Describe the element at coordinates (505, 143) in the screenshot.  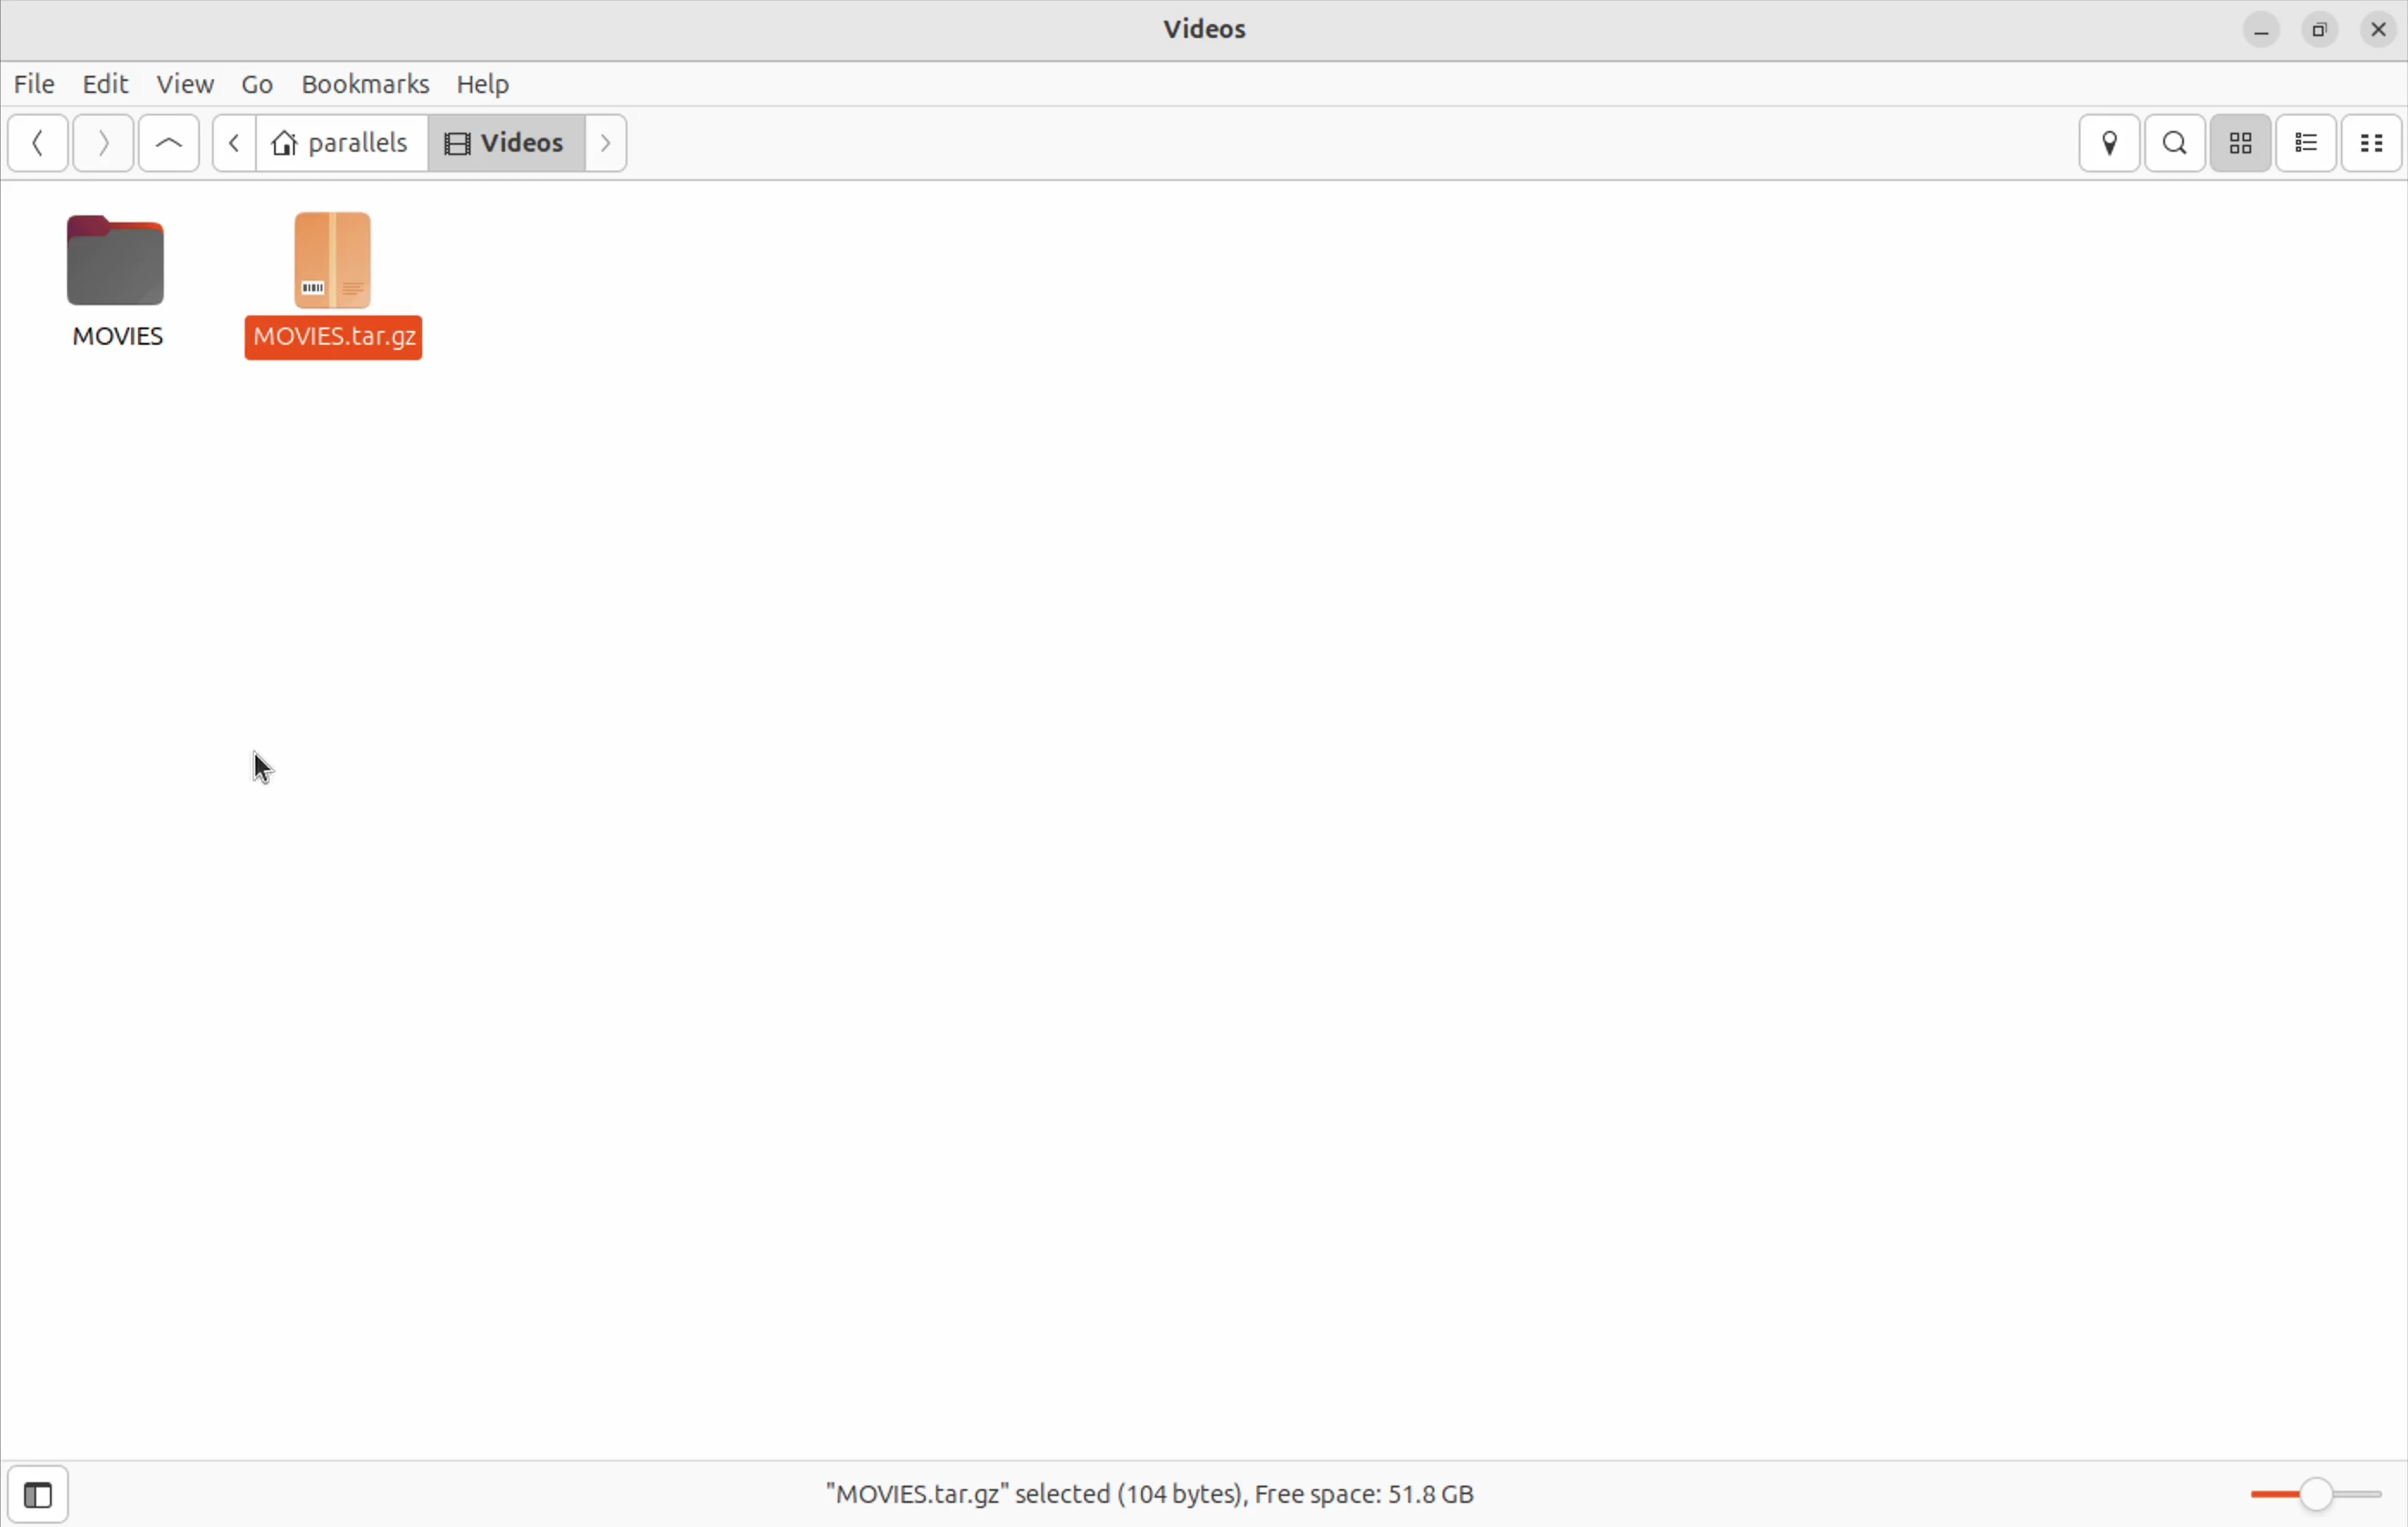
I see `videos` at that location.